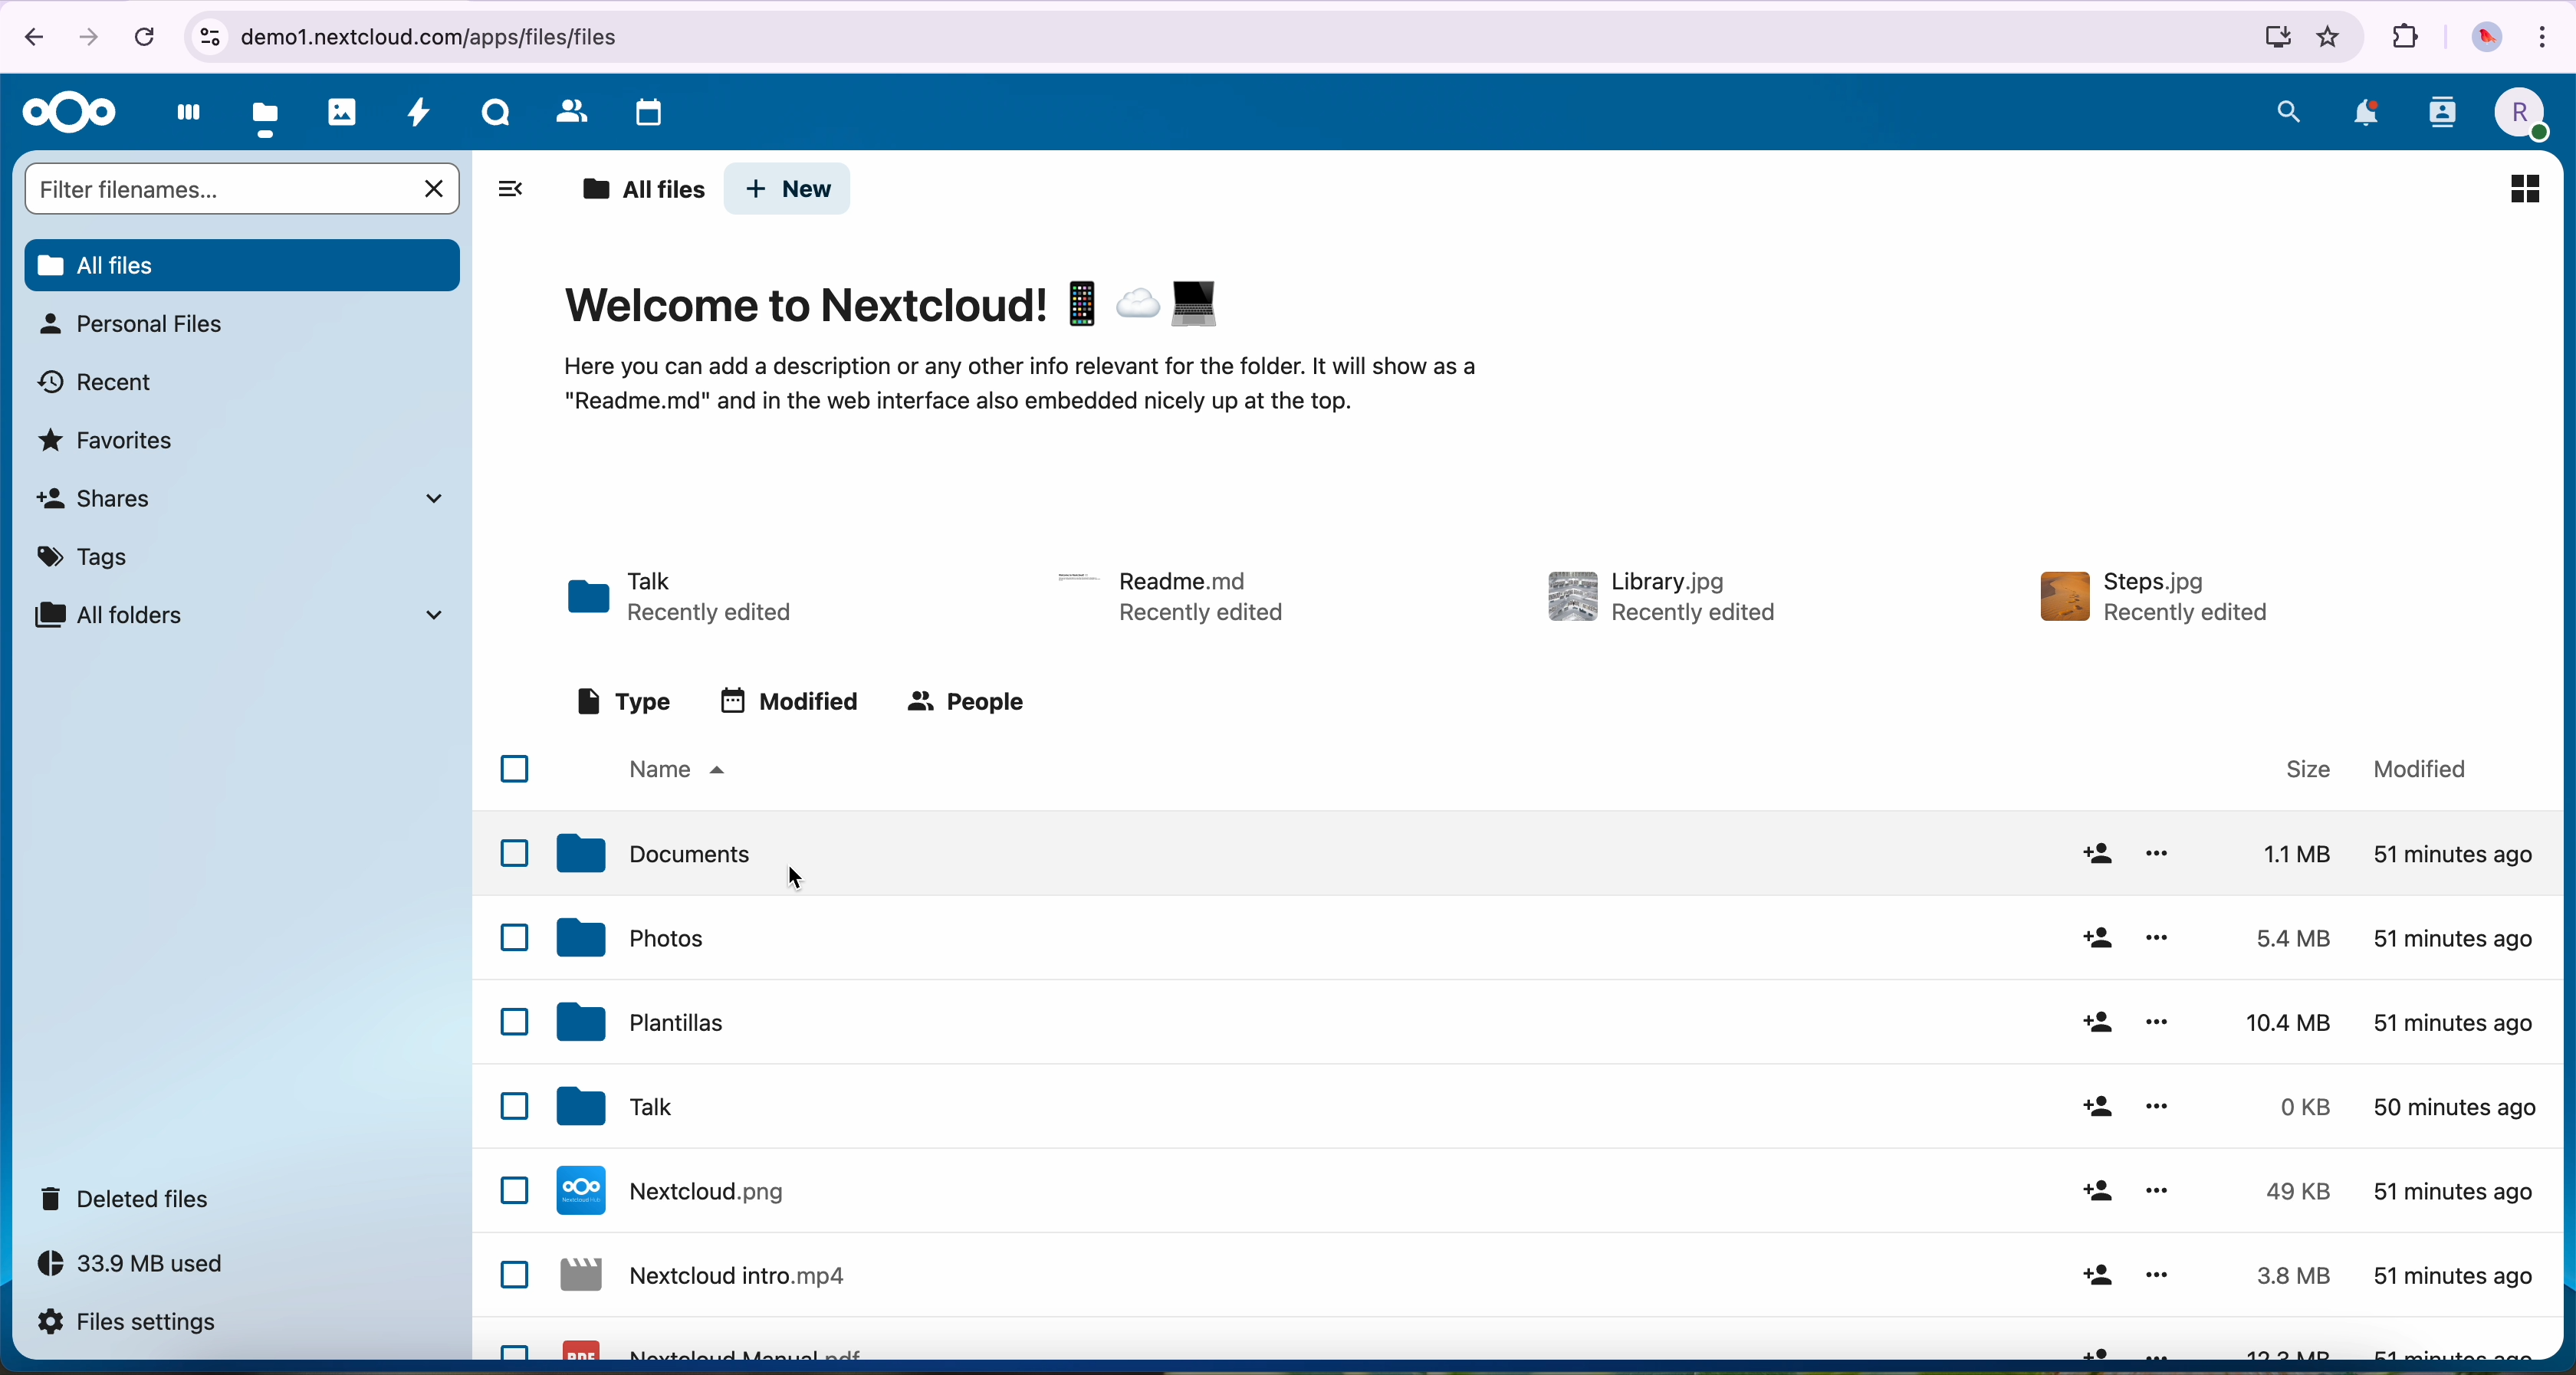  Describe the element at coordinates (132, 319) in the screenshot. I see `personal files` at that location.